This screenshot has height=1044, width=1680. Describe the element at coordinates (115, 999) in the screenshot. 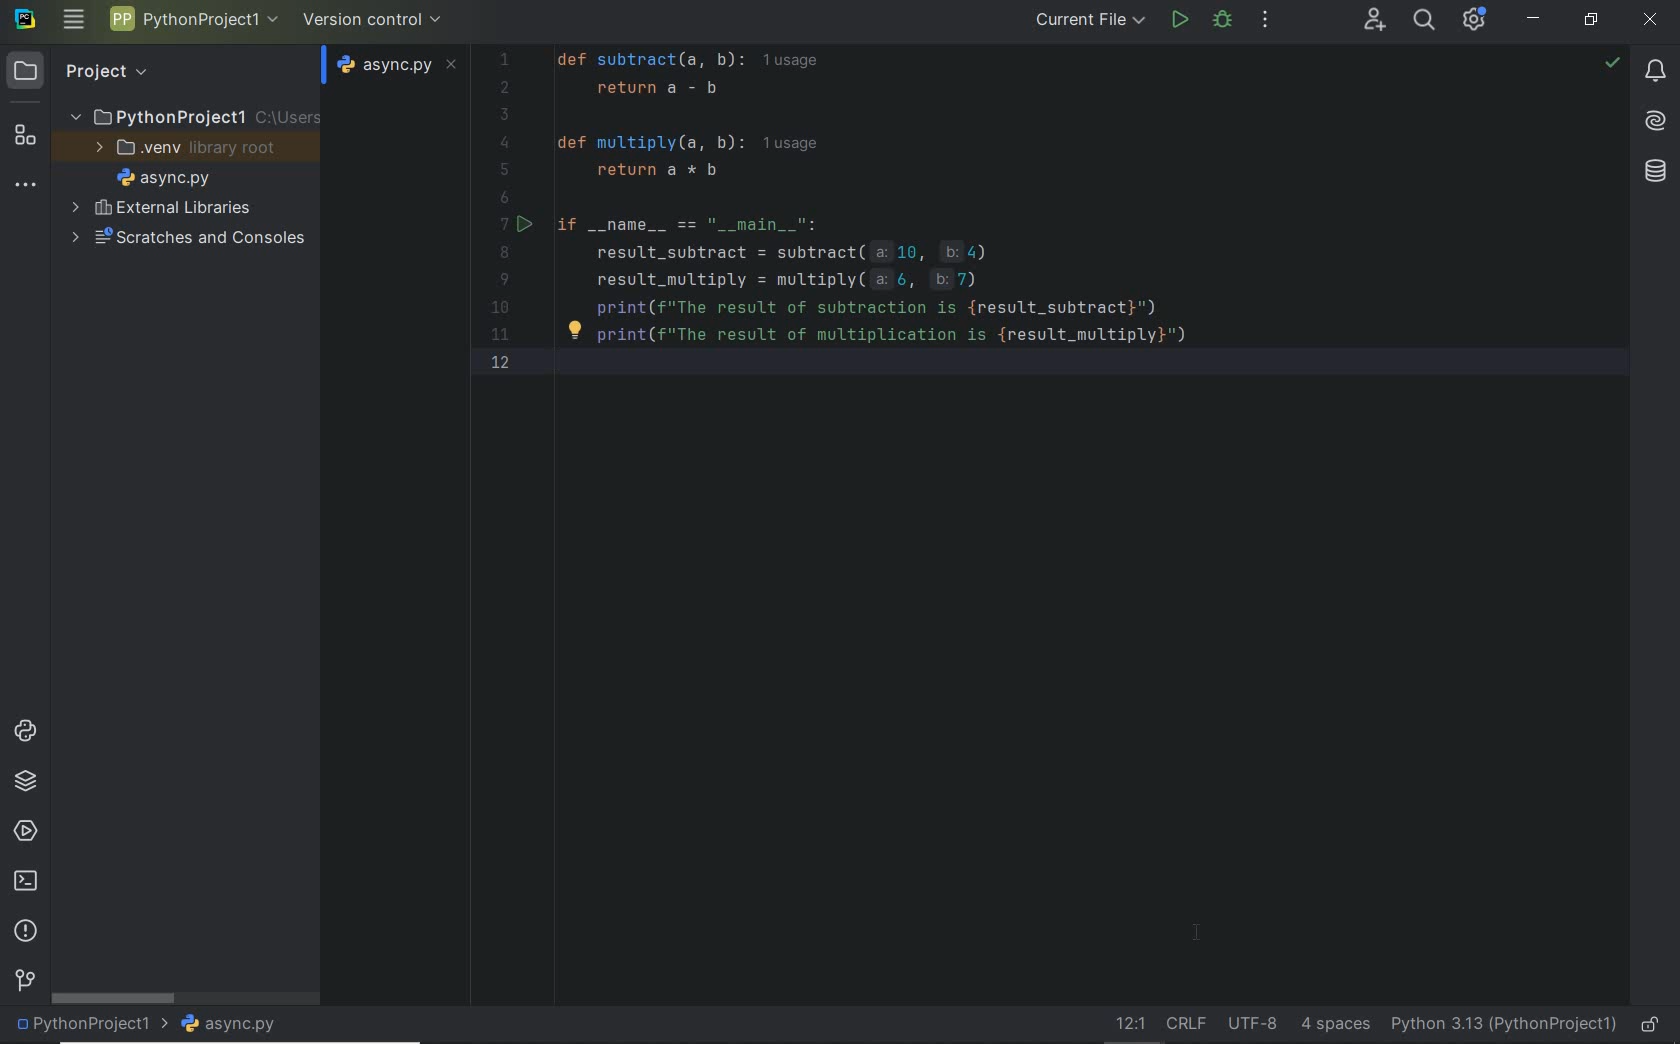

I see `scrollbar` at that location.